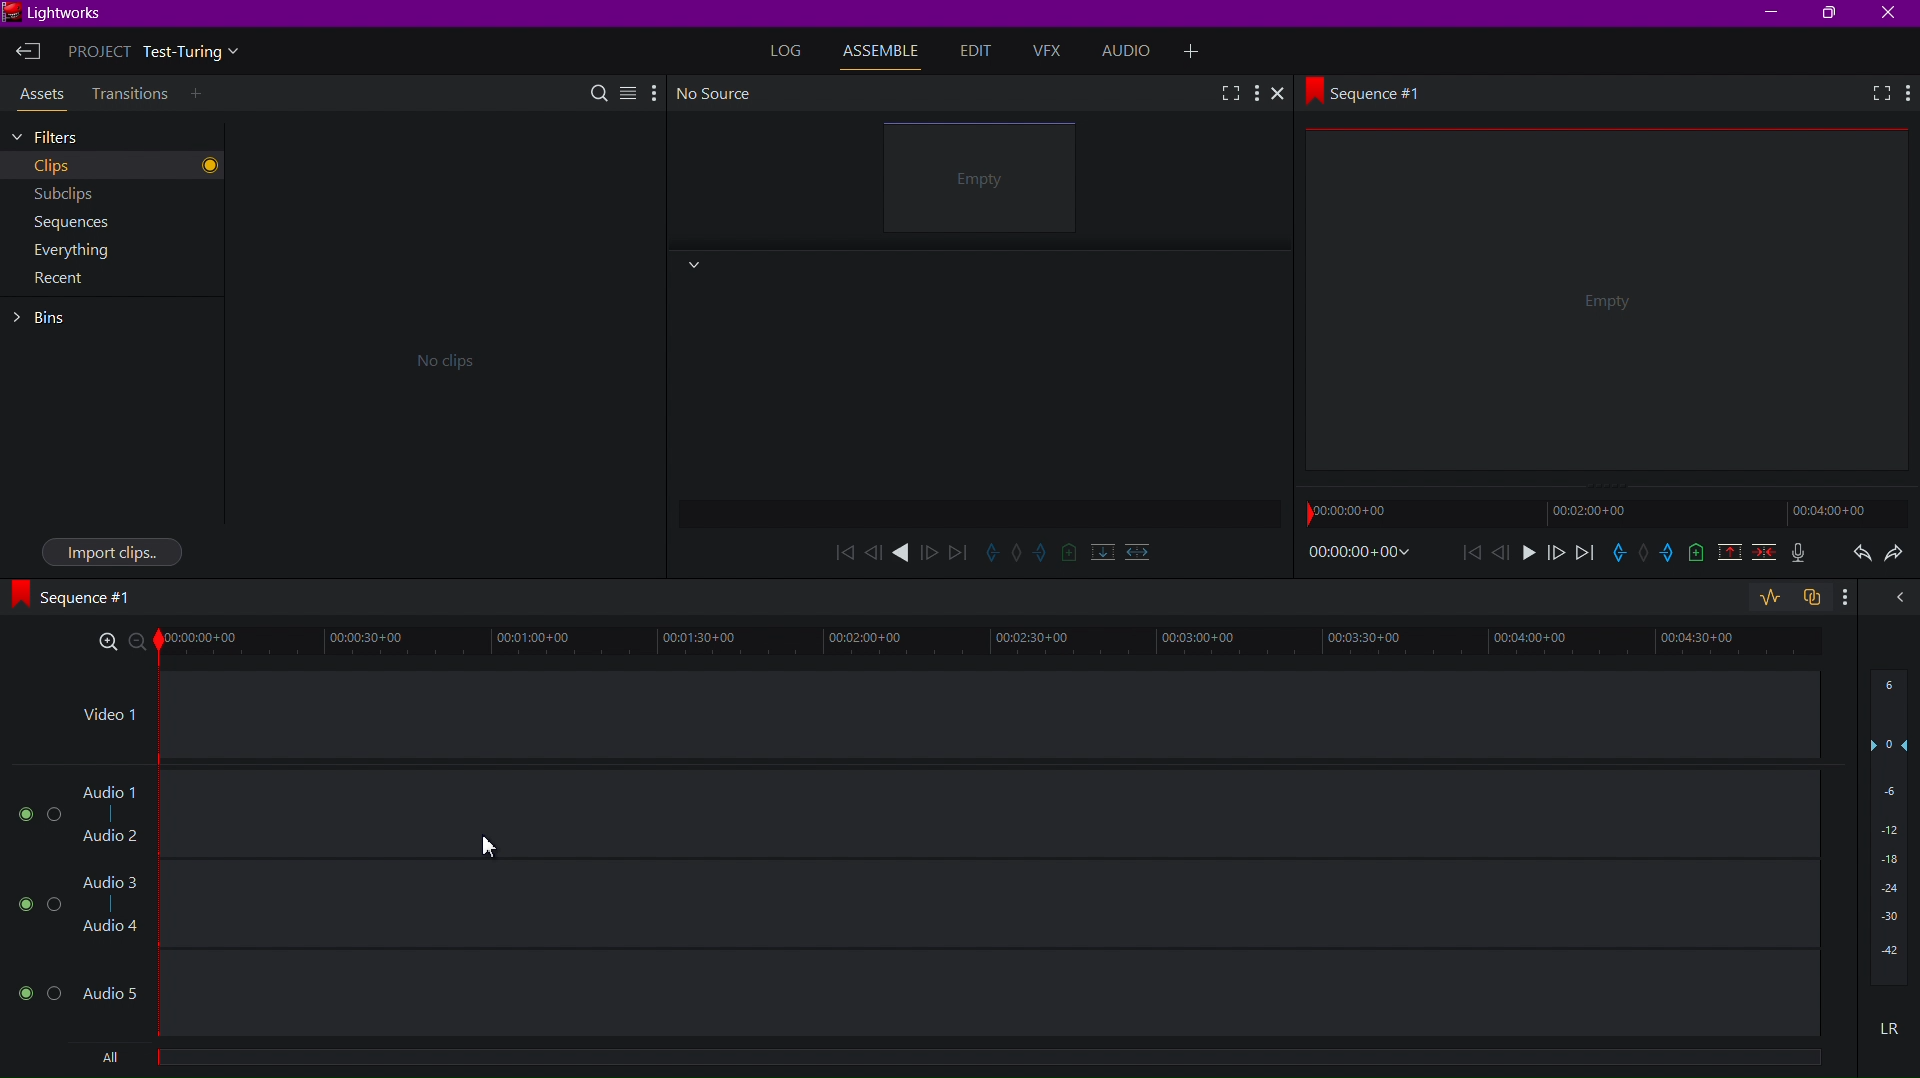  What do you see at coordinates (1760, 555) in the screenshot?
I see `merge` at bounding box center [1760, 555].